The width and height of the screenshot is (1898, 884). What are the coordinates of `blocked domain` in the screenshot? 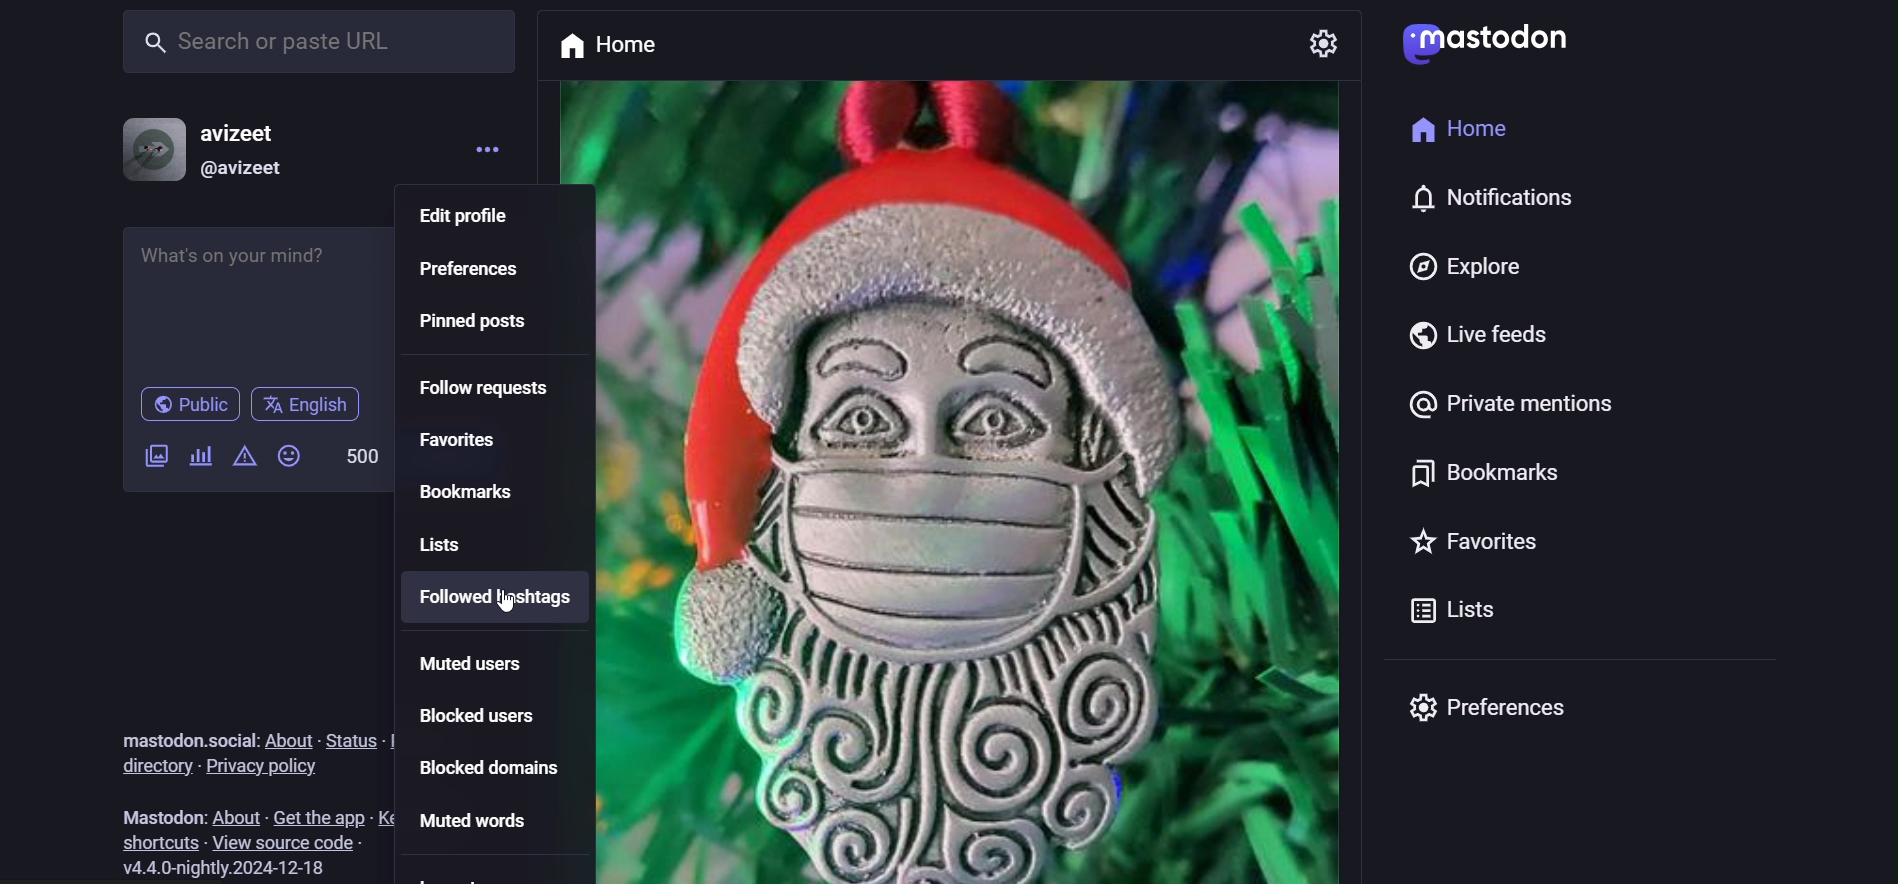 It's located at (496, 767).